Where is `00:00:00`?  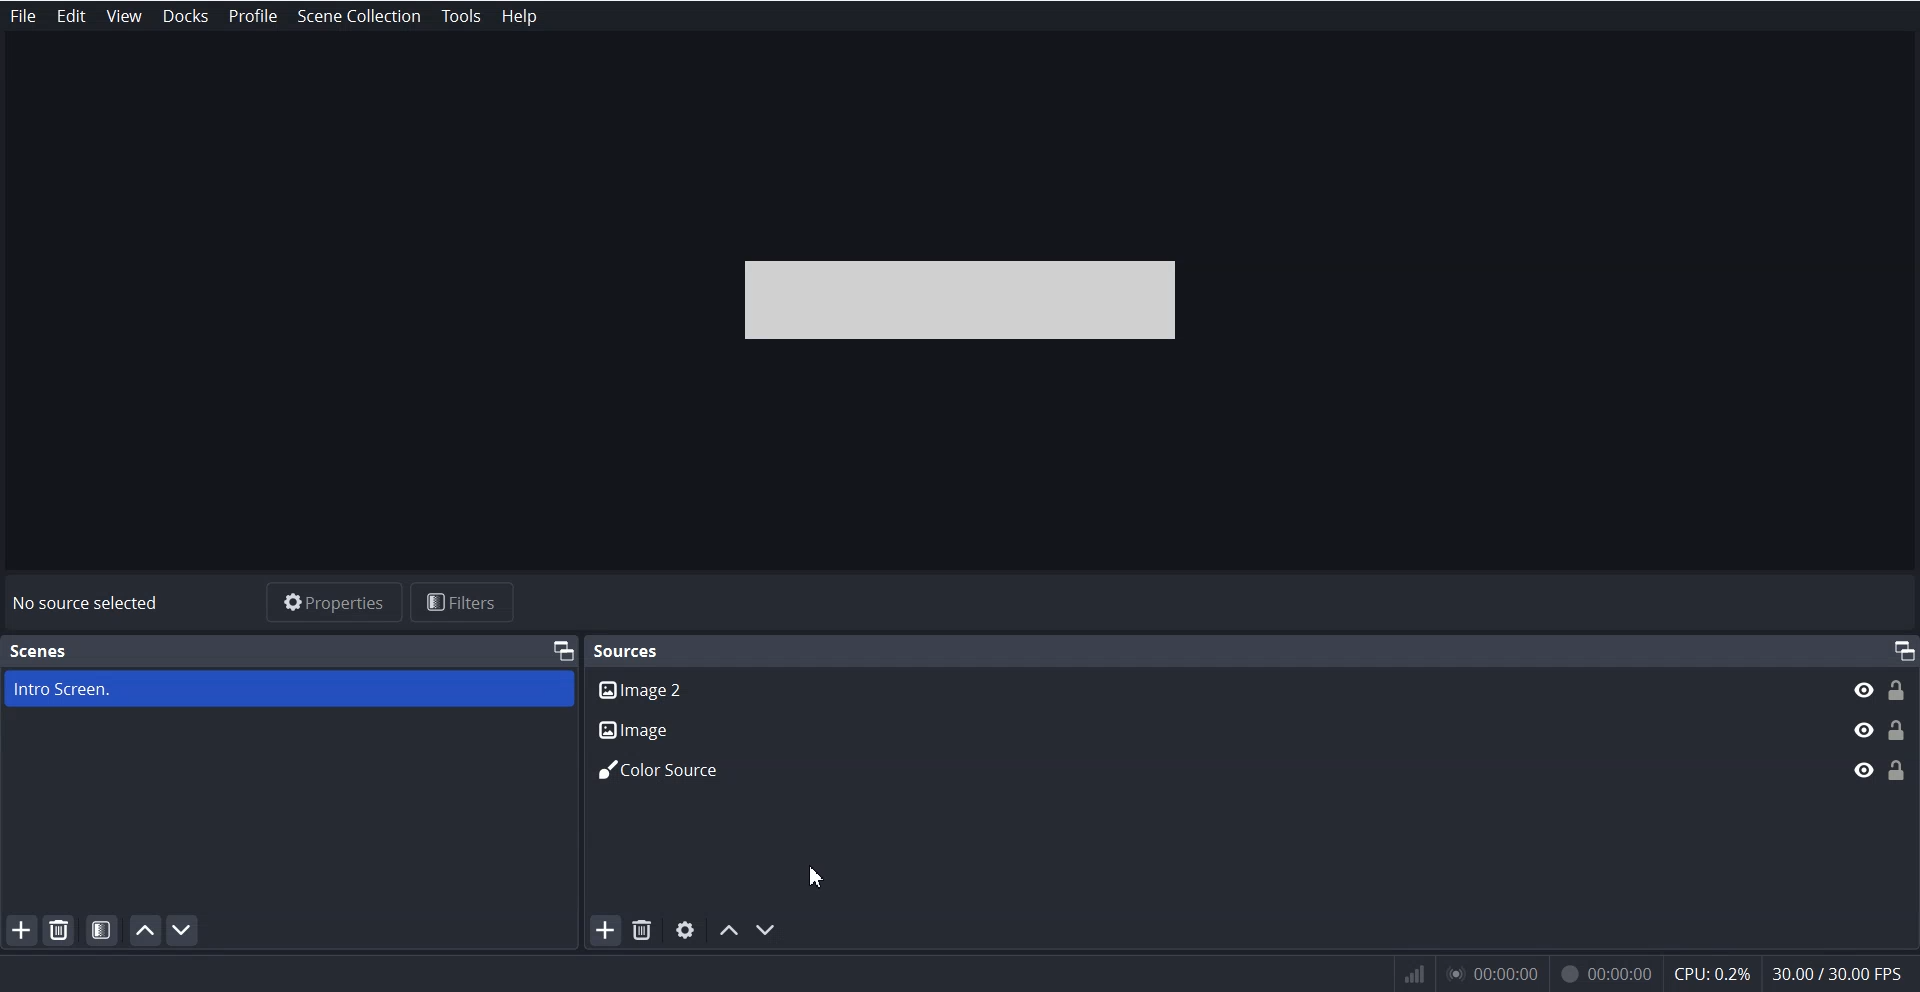
00:00:00 is located at coordinates (1606, 969).